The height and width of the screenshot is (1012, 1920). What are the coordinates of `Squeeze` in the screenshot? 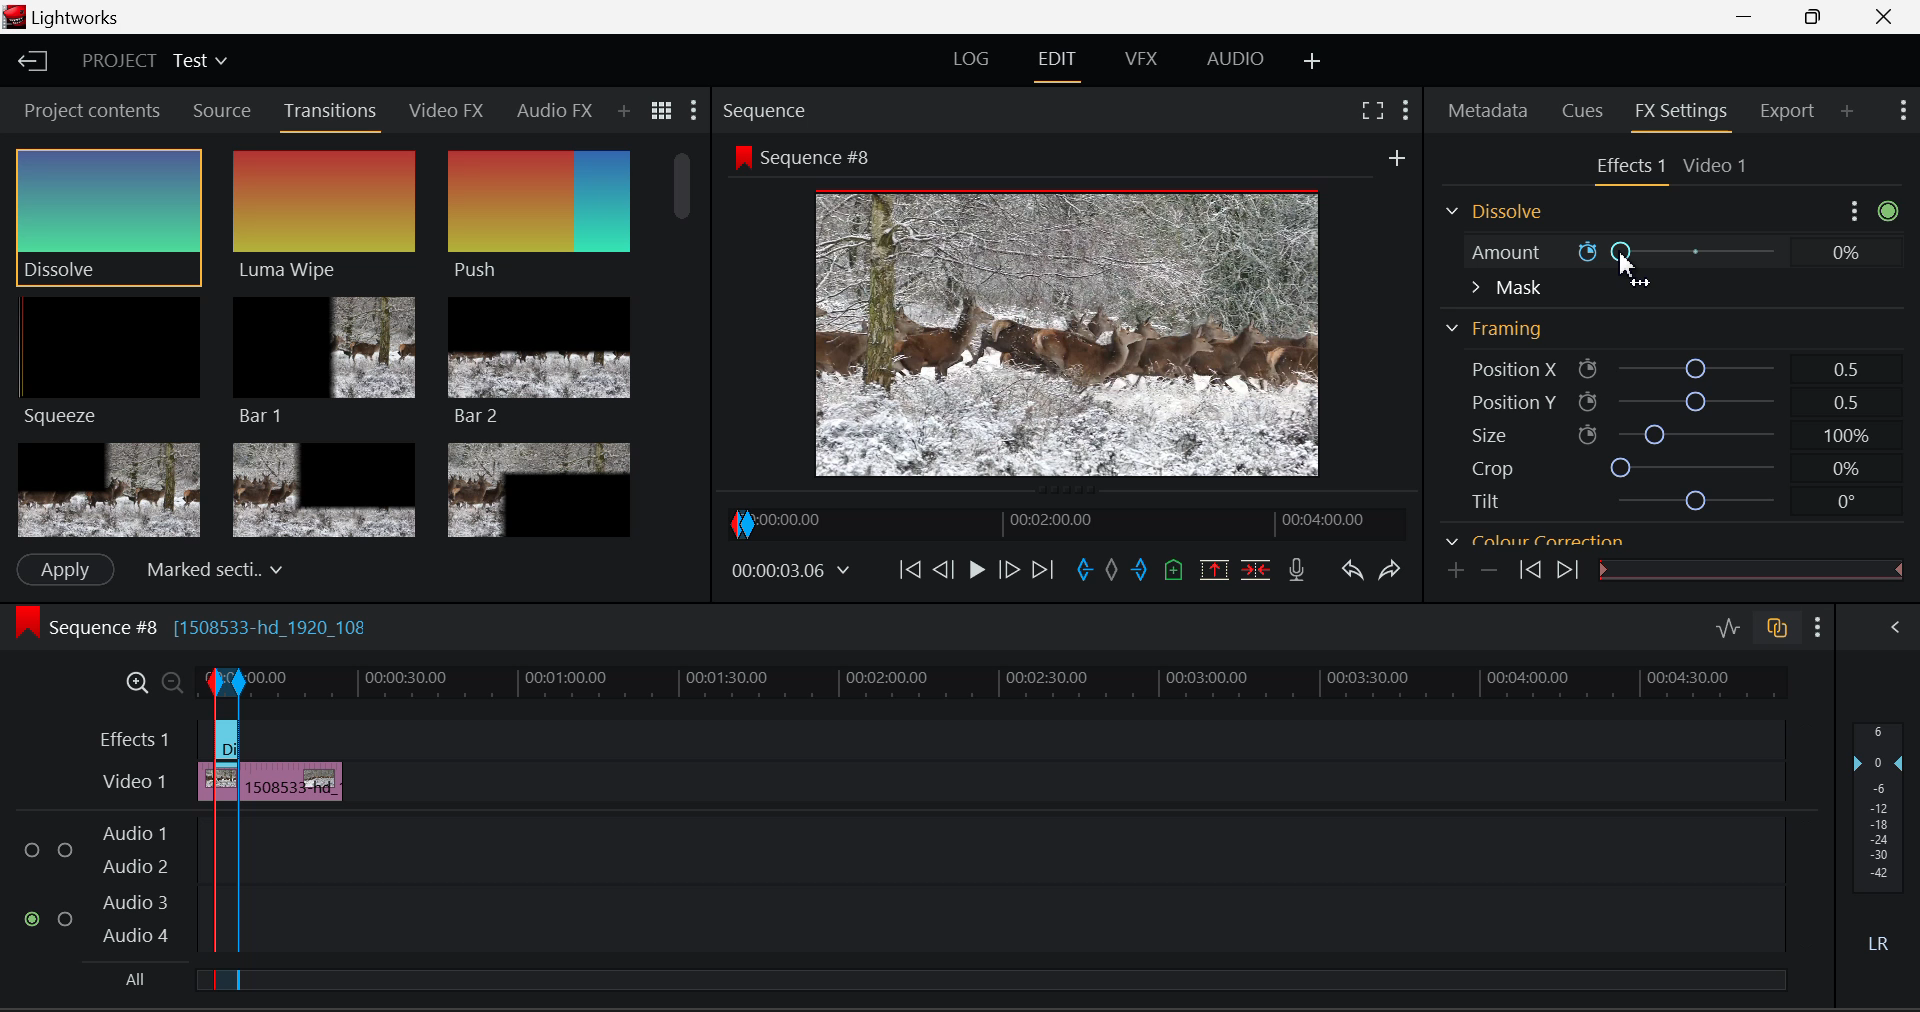 It's located at (113, 364).